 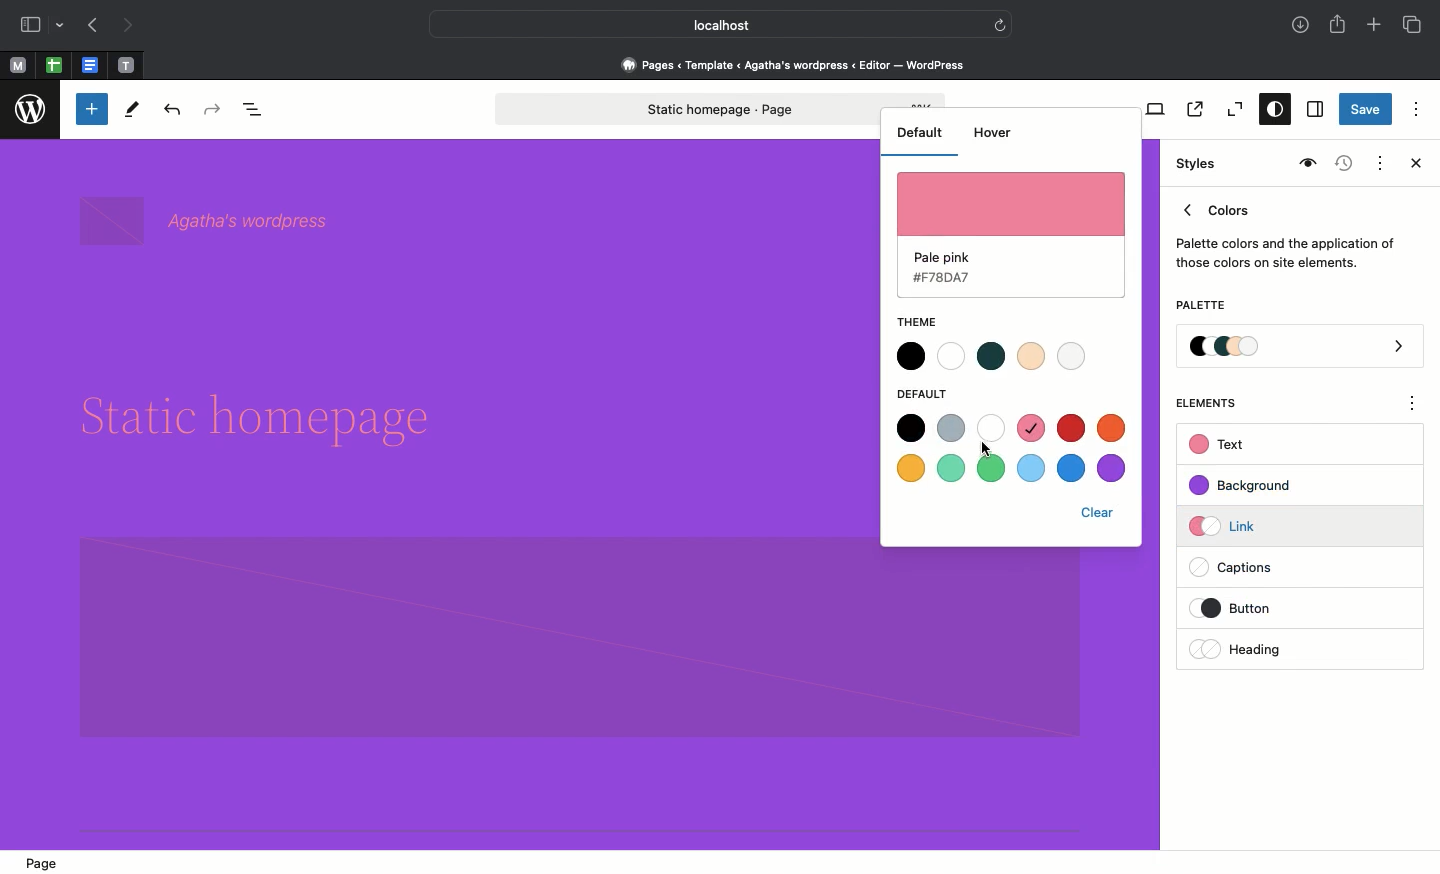 What do you see at coordinates (1339, 24) in the screenshot?
I see `Share` at bounding box center [1339, 24].